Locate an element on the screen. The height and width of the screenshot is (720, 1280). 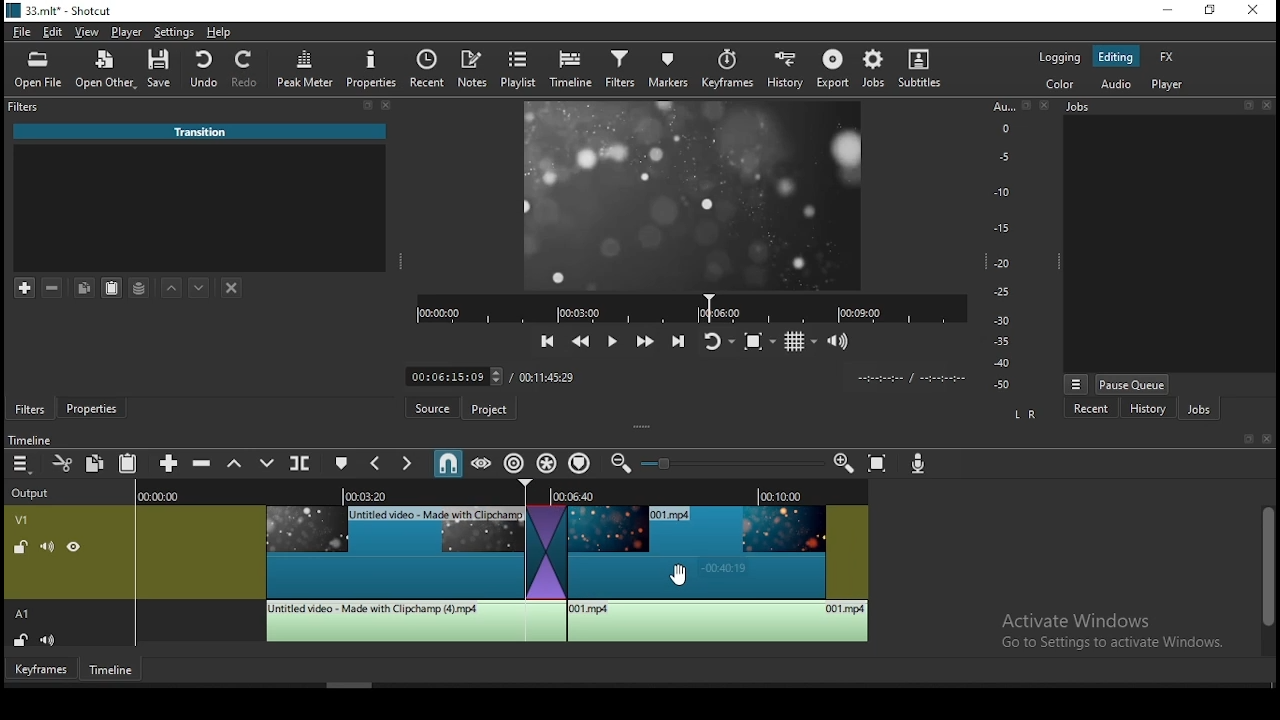
pause queue is located at coordinates (1133, 385).